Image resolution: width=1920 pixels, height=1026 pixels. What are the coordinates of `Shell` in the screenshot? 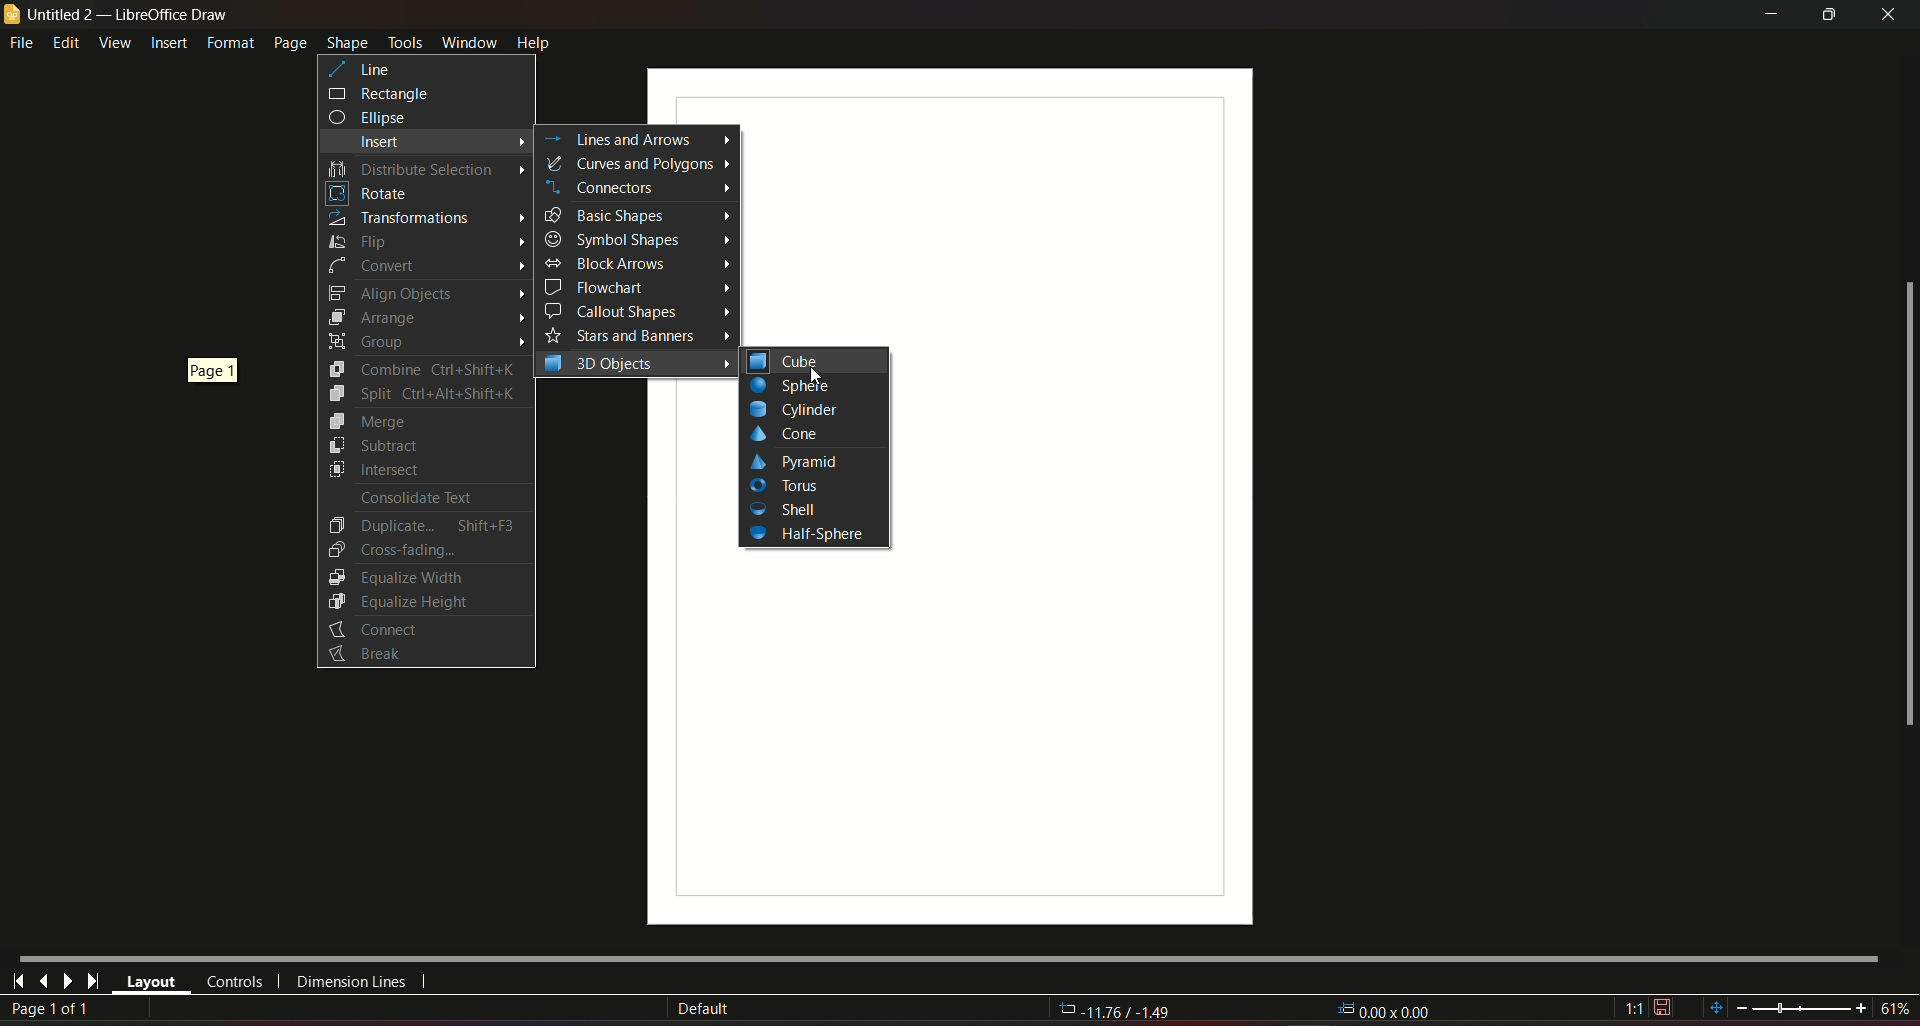 It's located at (789, 510).